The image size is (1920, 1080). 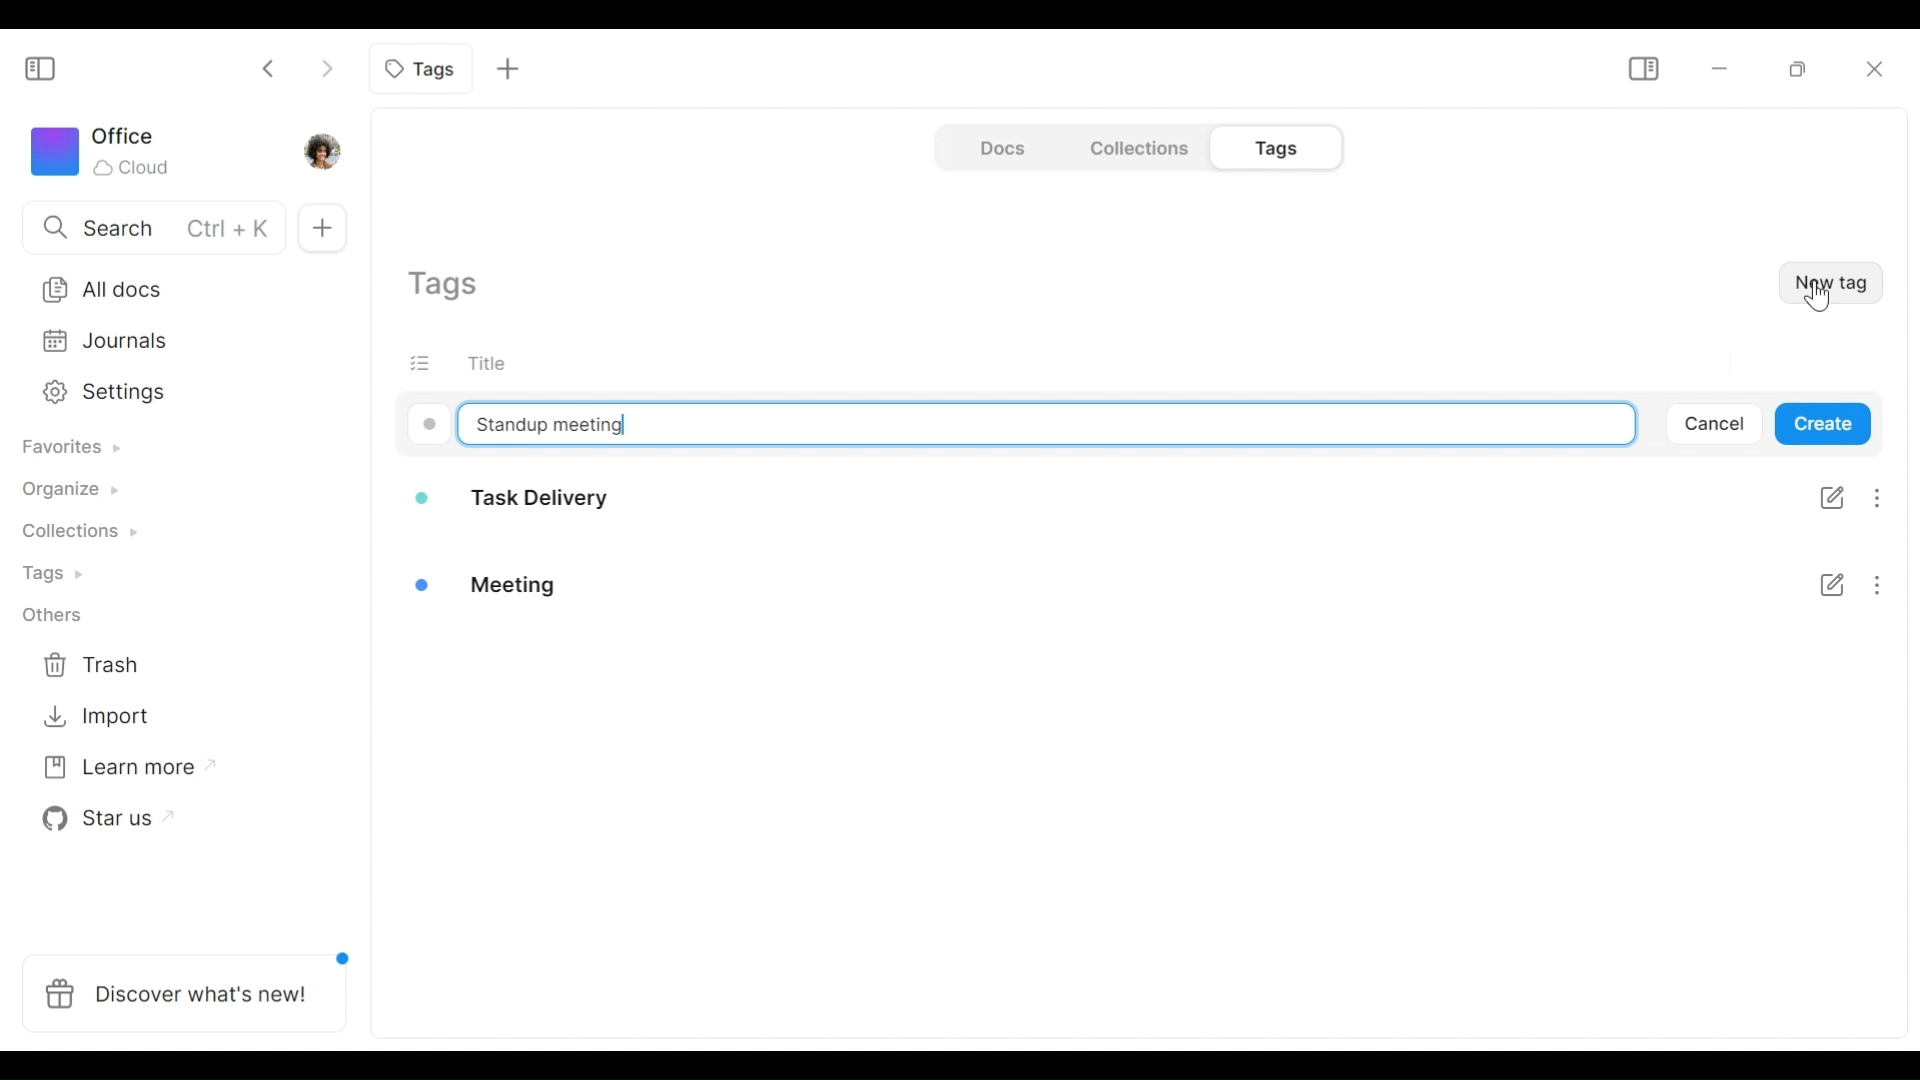 I want to click on Meeting, so click(x=524, y=579).